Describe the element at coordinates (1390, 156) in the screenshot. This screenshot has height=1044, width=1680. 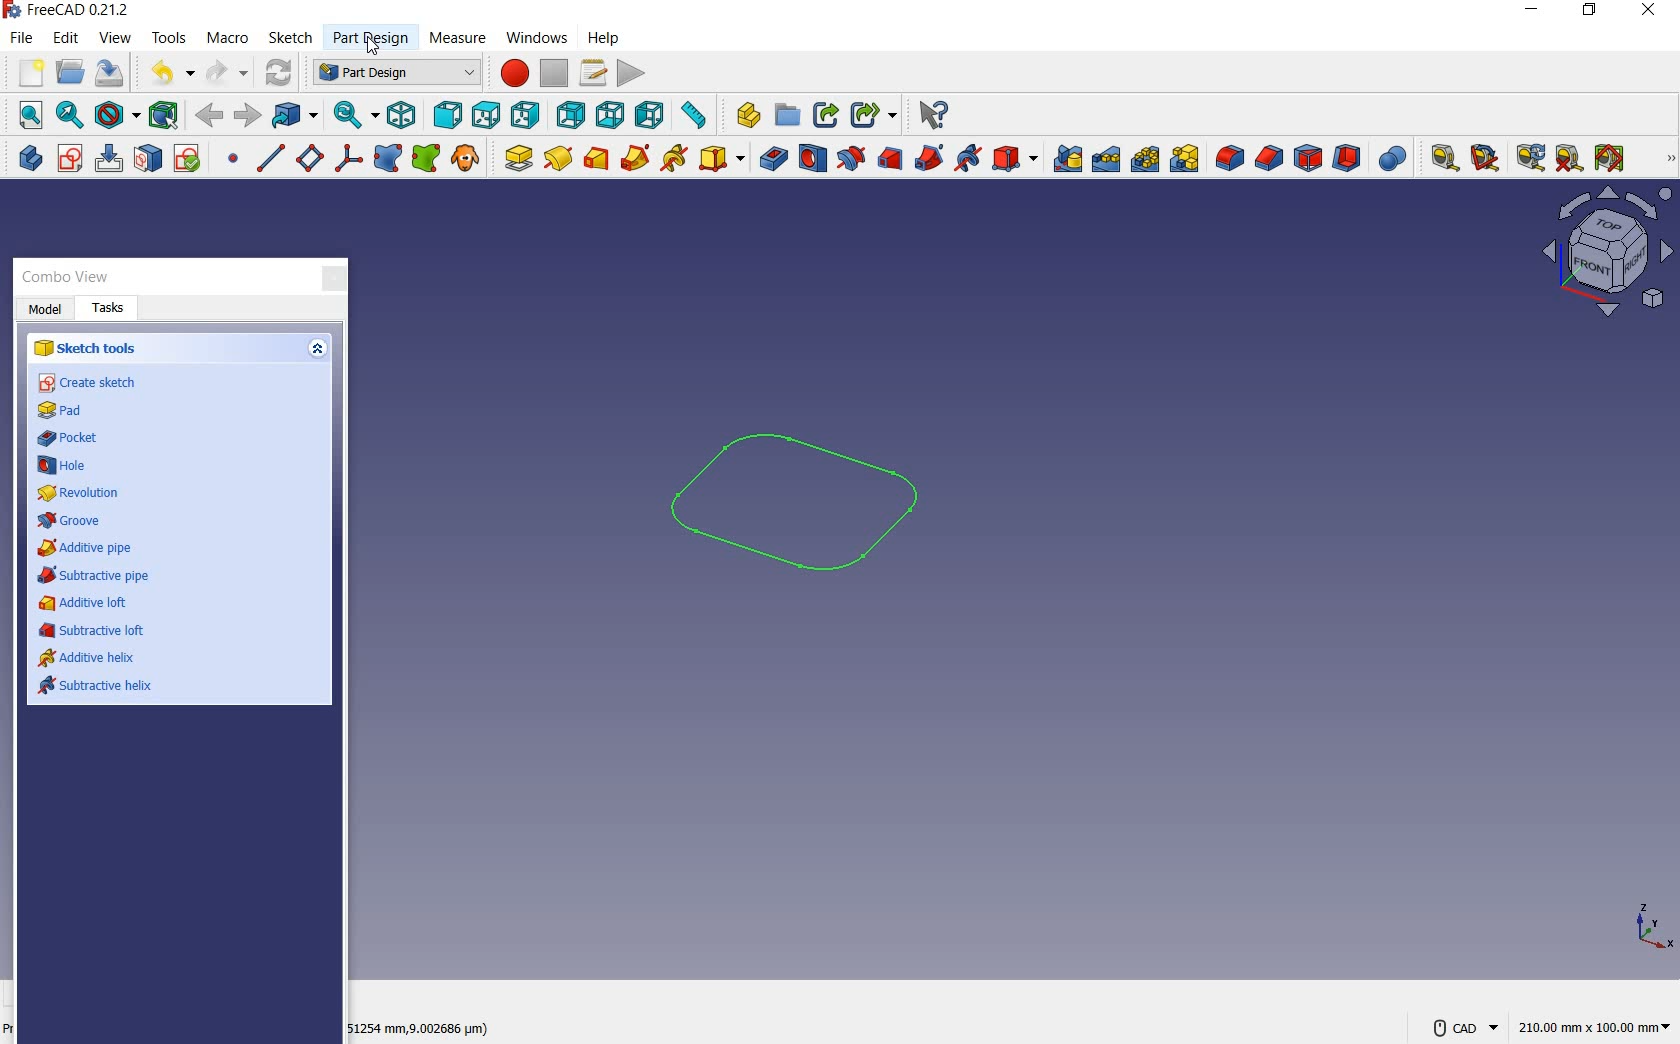
I see `Boolean operation` at that location.